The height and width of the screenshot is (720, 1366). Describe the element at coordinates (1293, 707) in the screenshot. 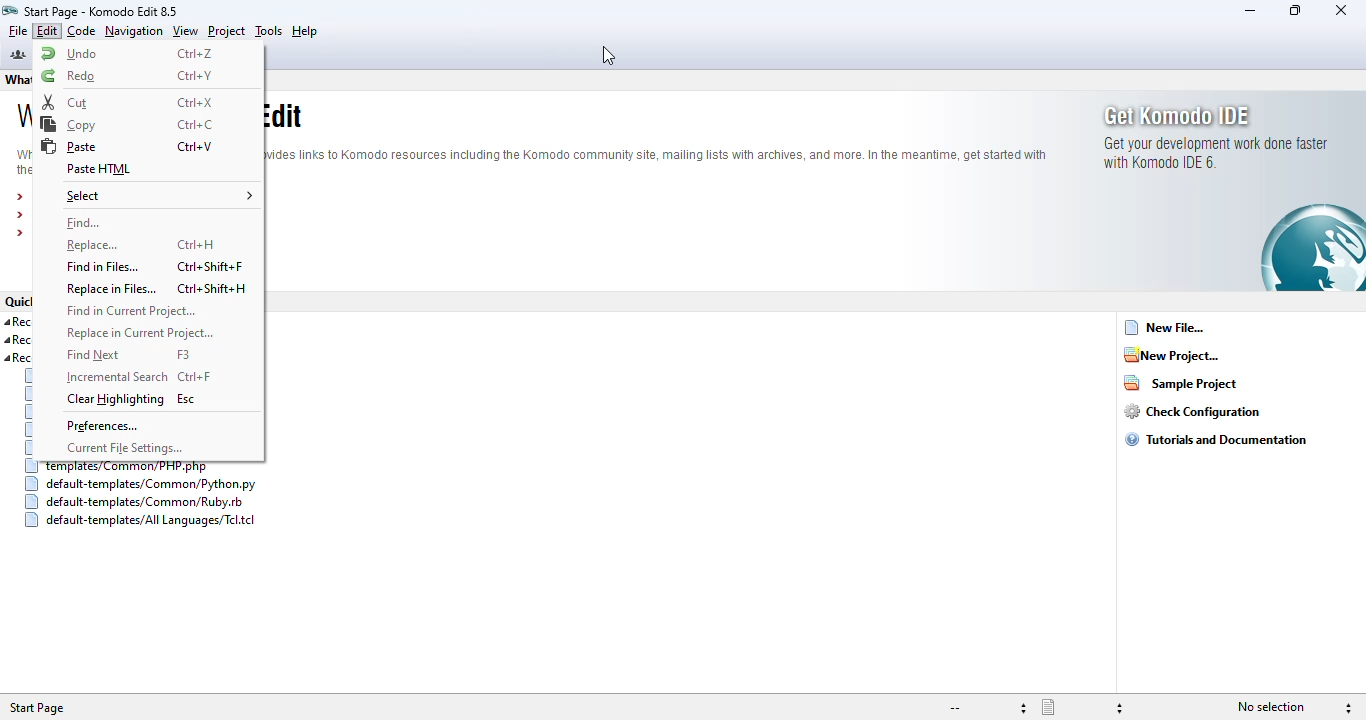

I see `selection information` at that location.